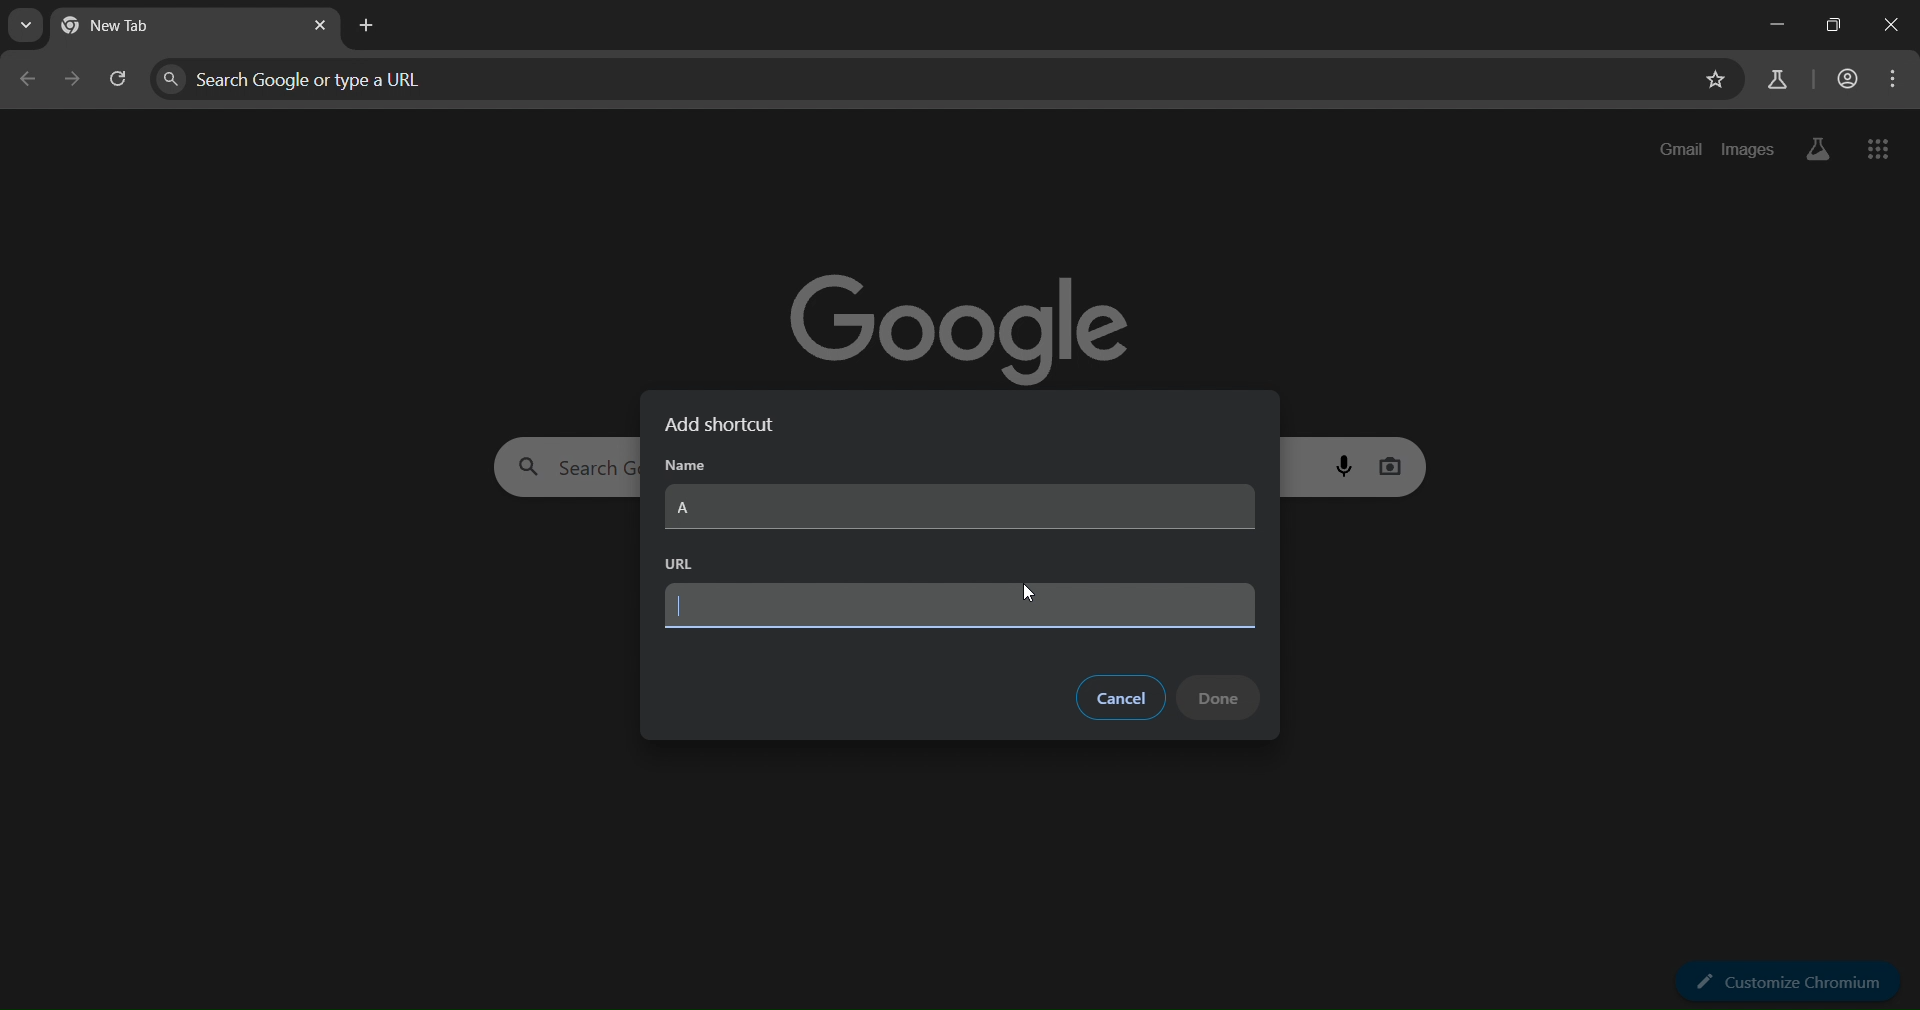 This screenshot has width=1920, height=1010. What do you see at coordinates (1220, 697) in the screenshot?
I see `done` at bounding box center [1220, 697].